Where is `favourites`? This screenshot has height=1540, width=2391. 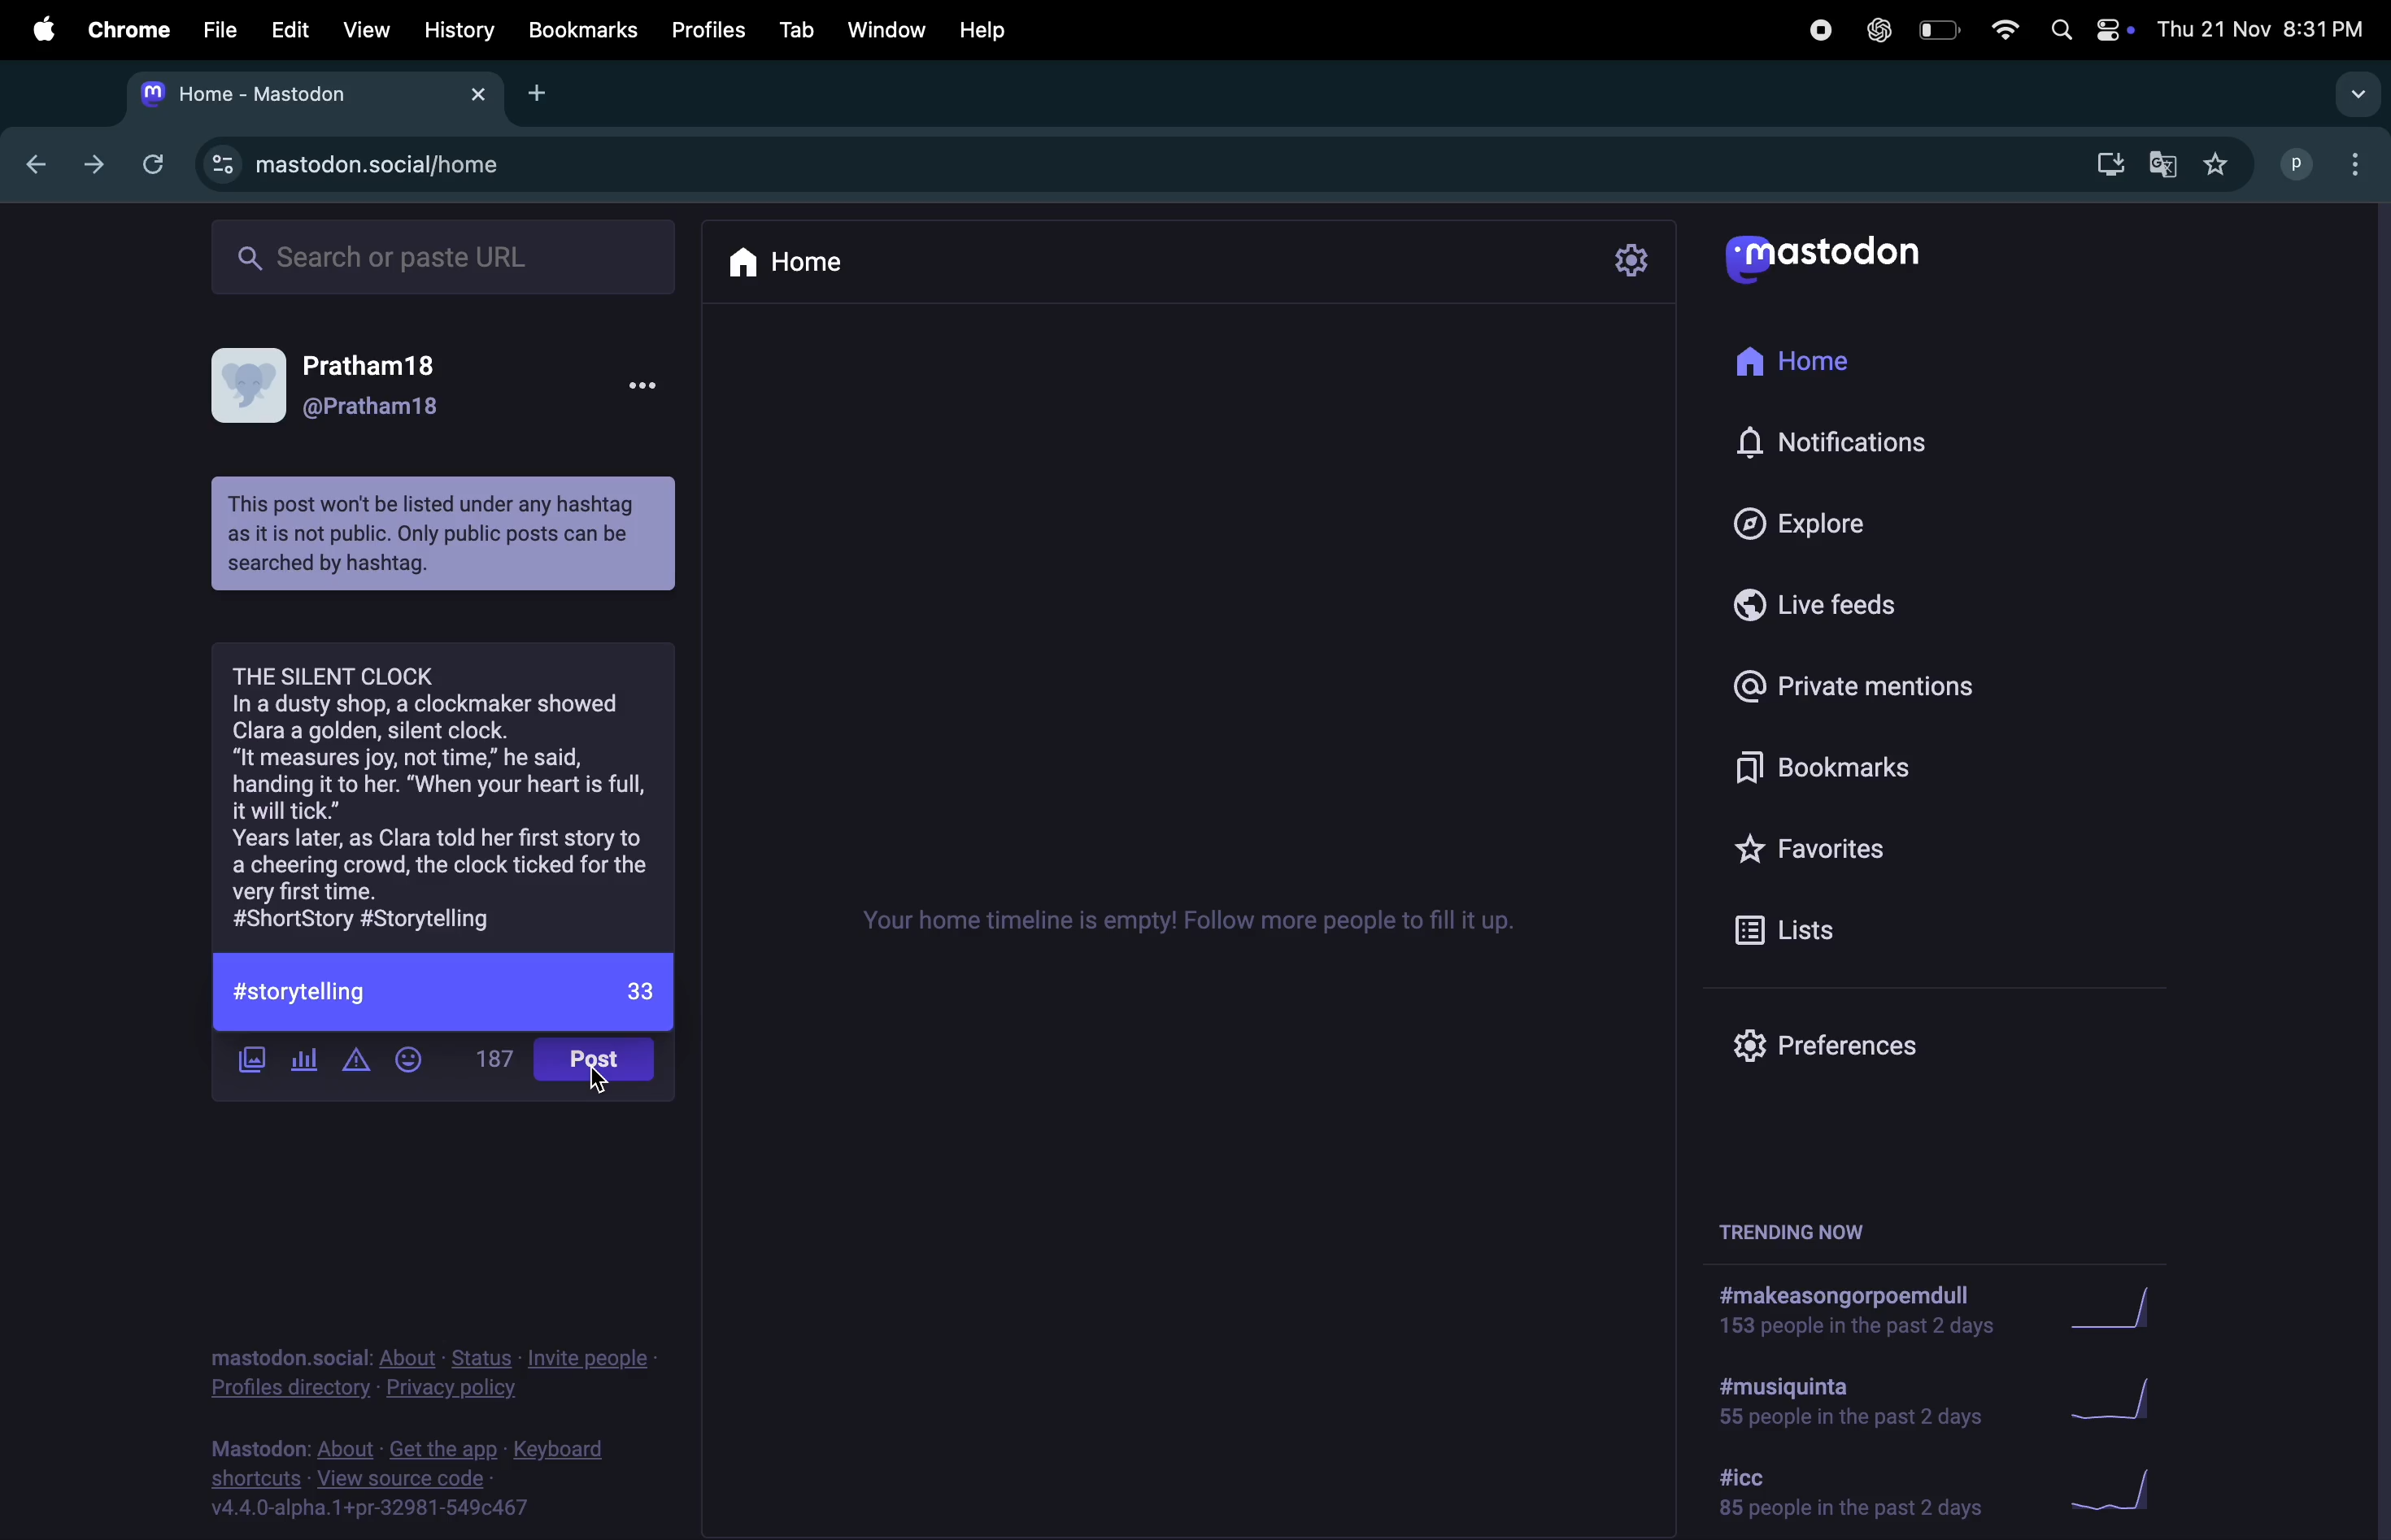 favourites is located at coordinates (2221, 164).